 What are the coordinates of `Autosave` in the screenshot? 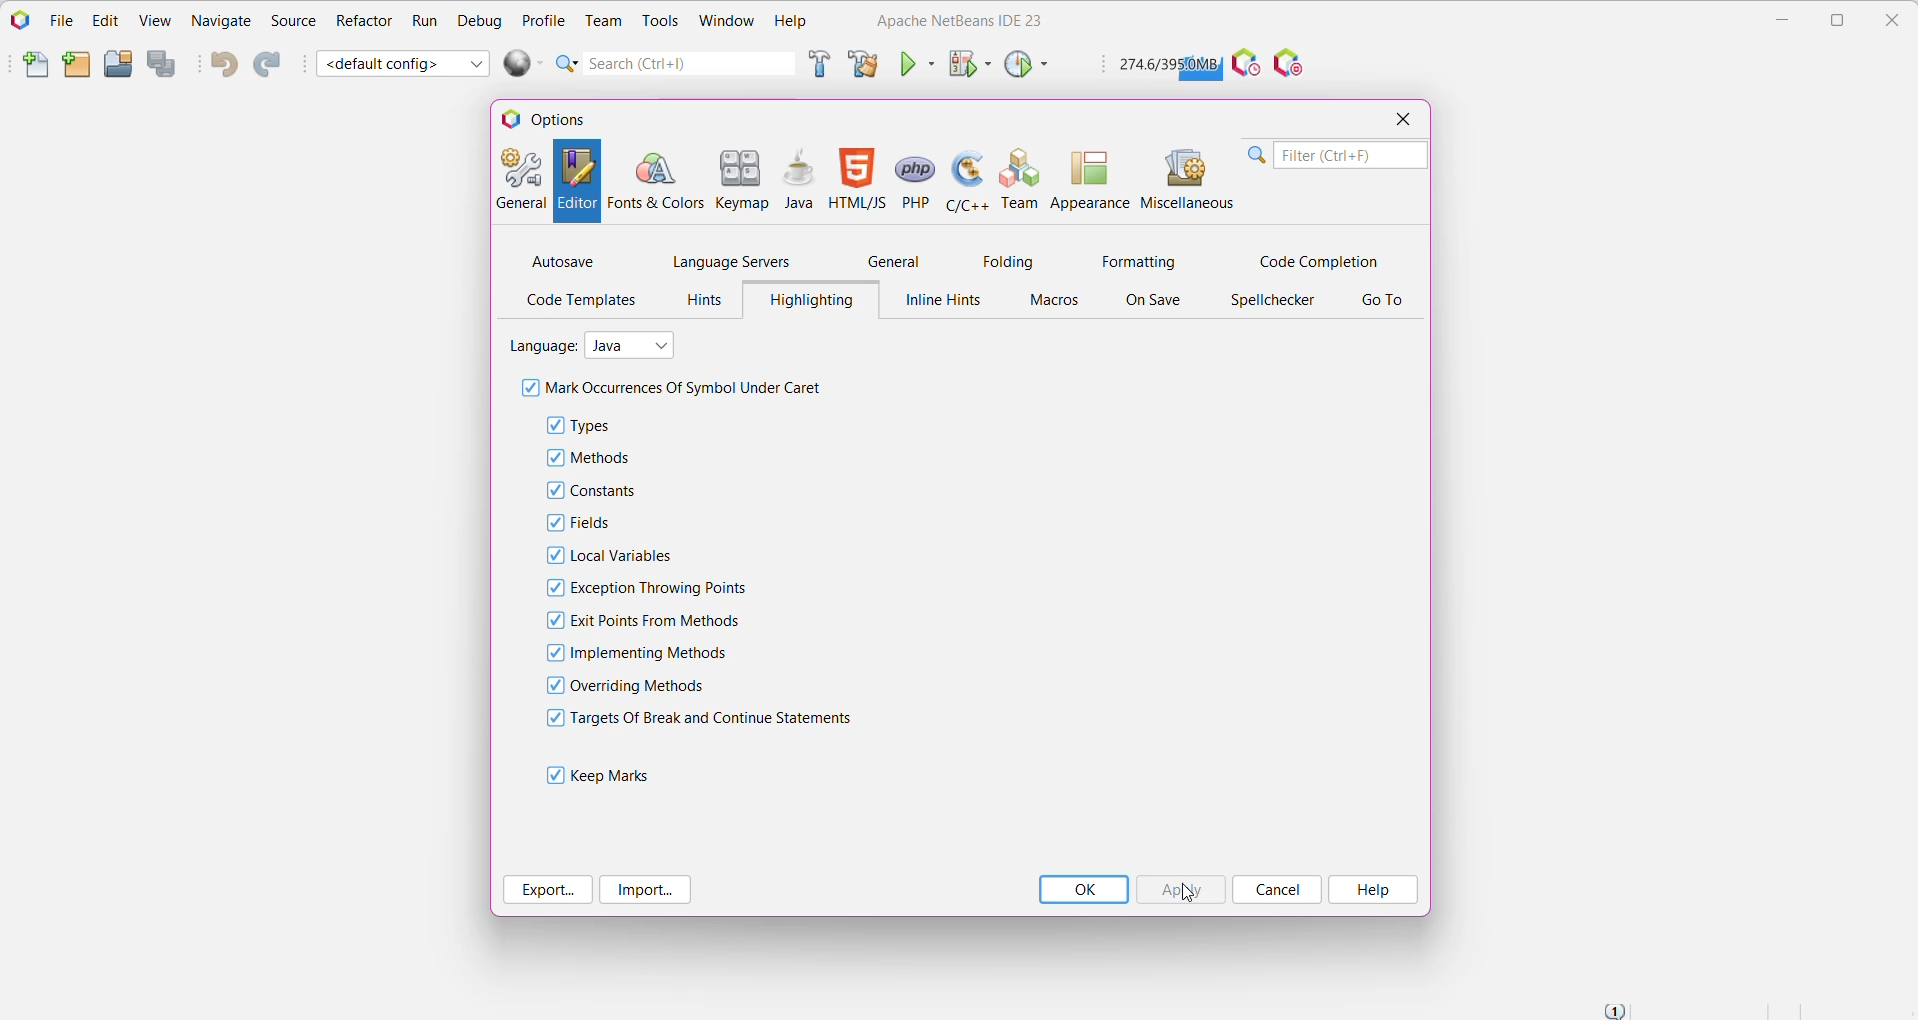 It's located at (564, 261).